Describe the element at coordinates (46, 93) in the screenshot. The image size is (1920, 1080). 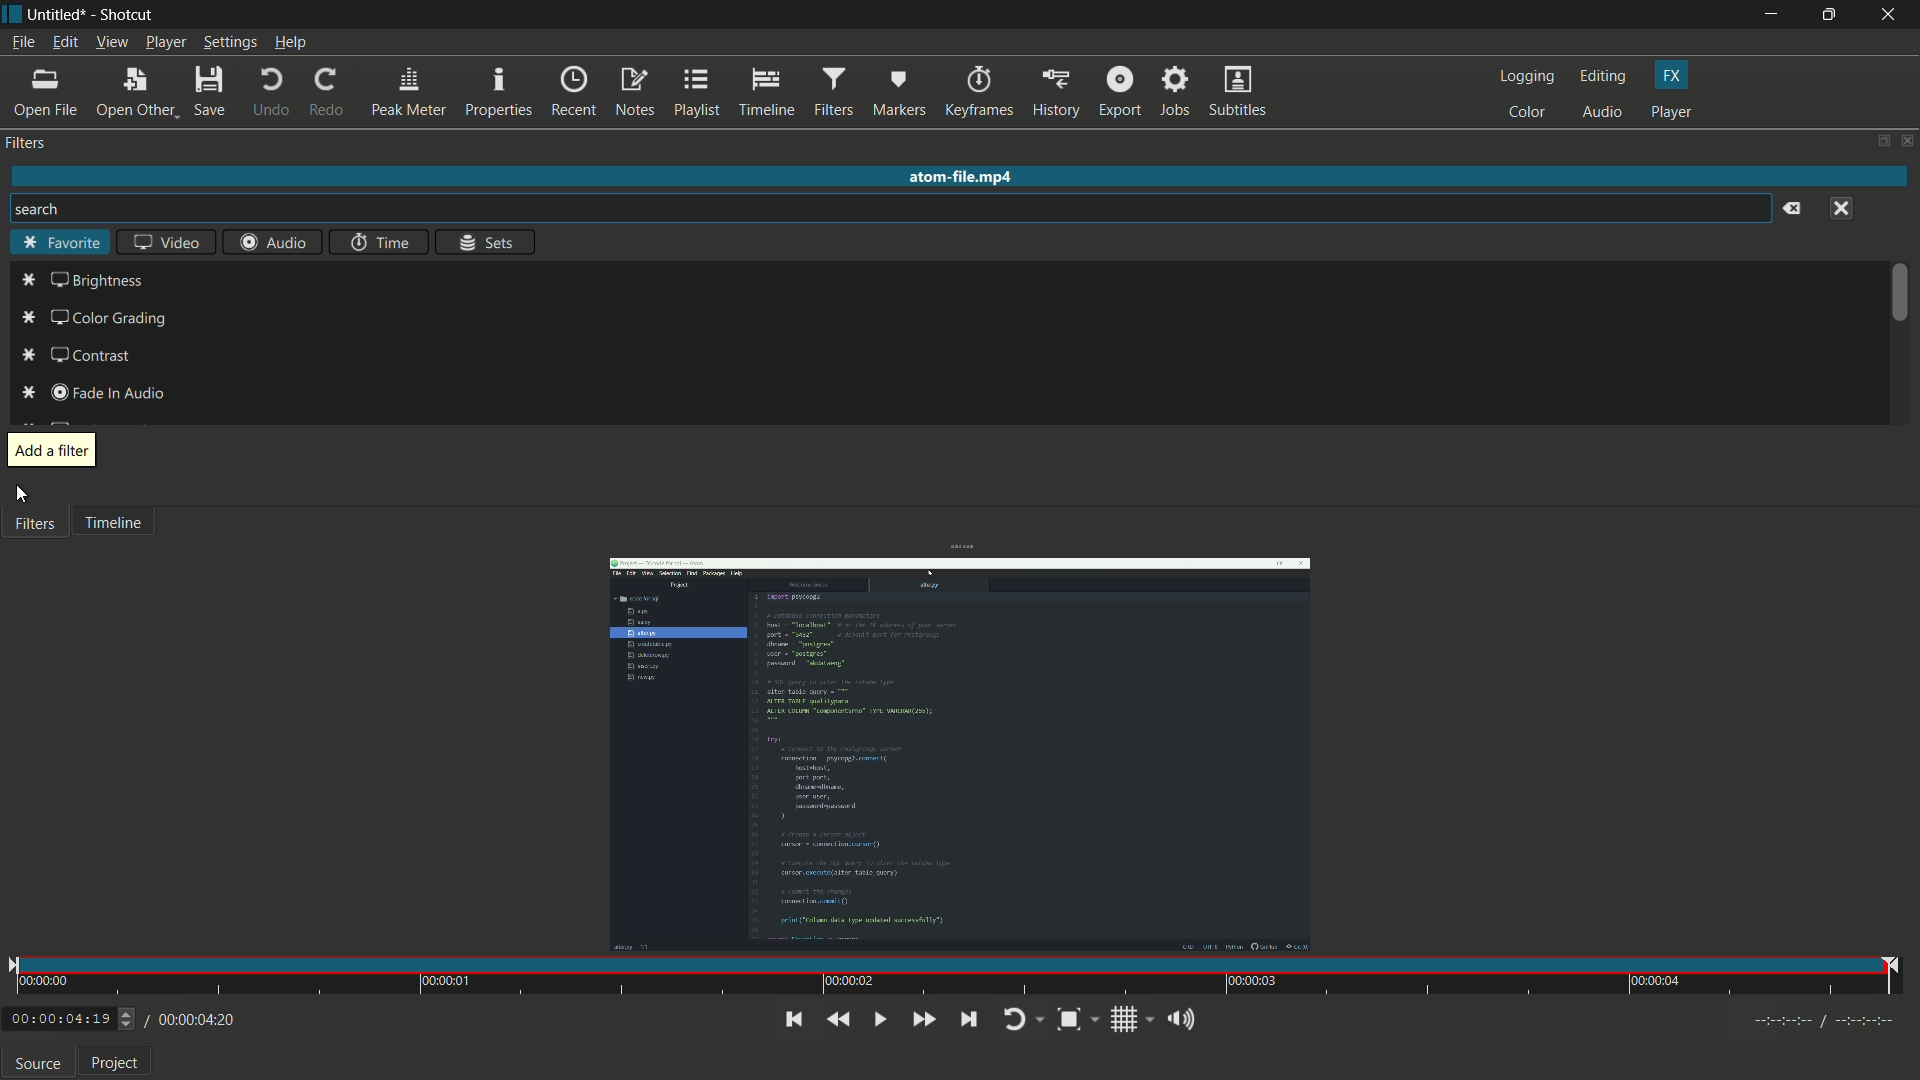
I see `open file` at that location.